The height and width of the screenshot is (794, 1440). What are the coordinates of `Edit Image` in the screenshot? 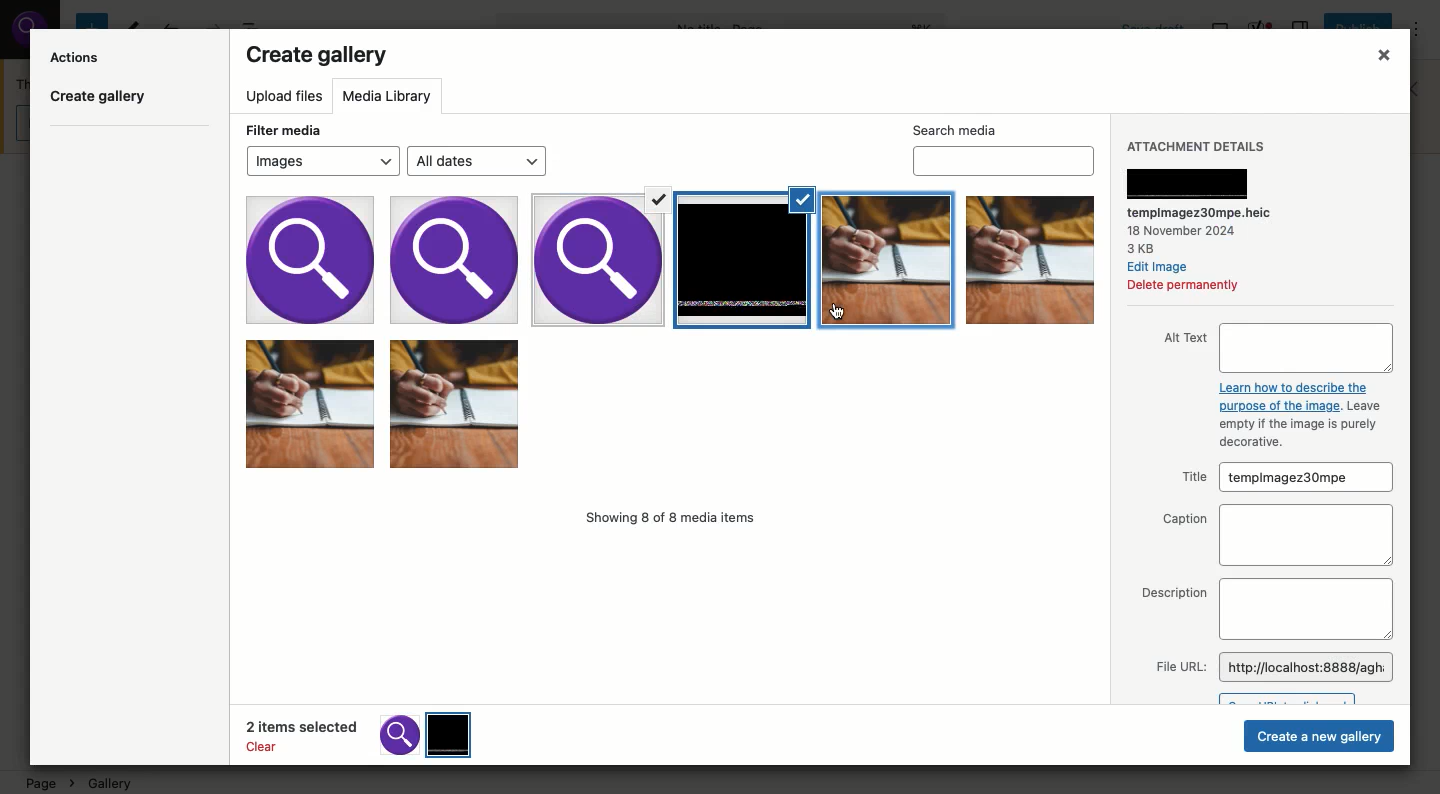 It's located at (1174, 267).